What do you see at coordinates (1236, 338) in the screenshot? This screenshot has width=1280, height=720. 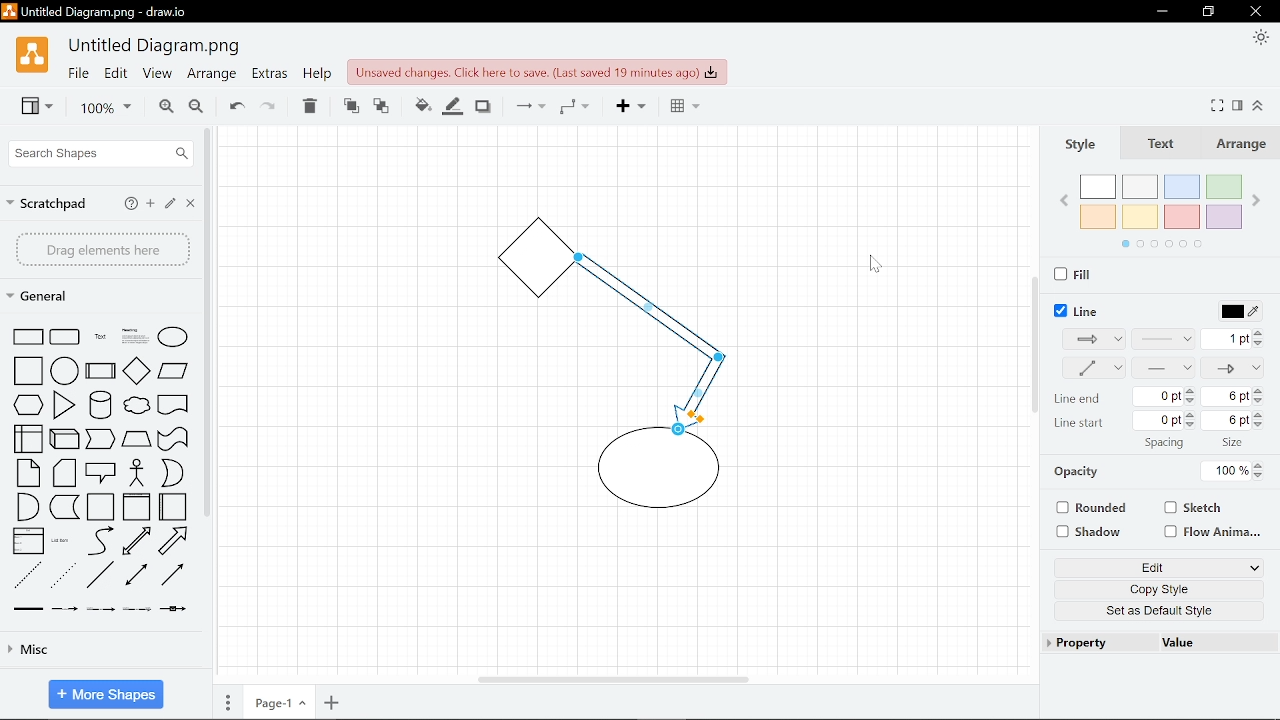 I see `Line Thickness Selector` at bounding box center [1236, 338].